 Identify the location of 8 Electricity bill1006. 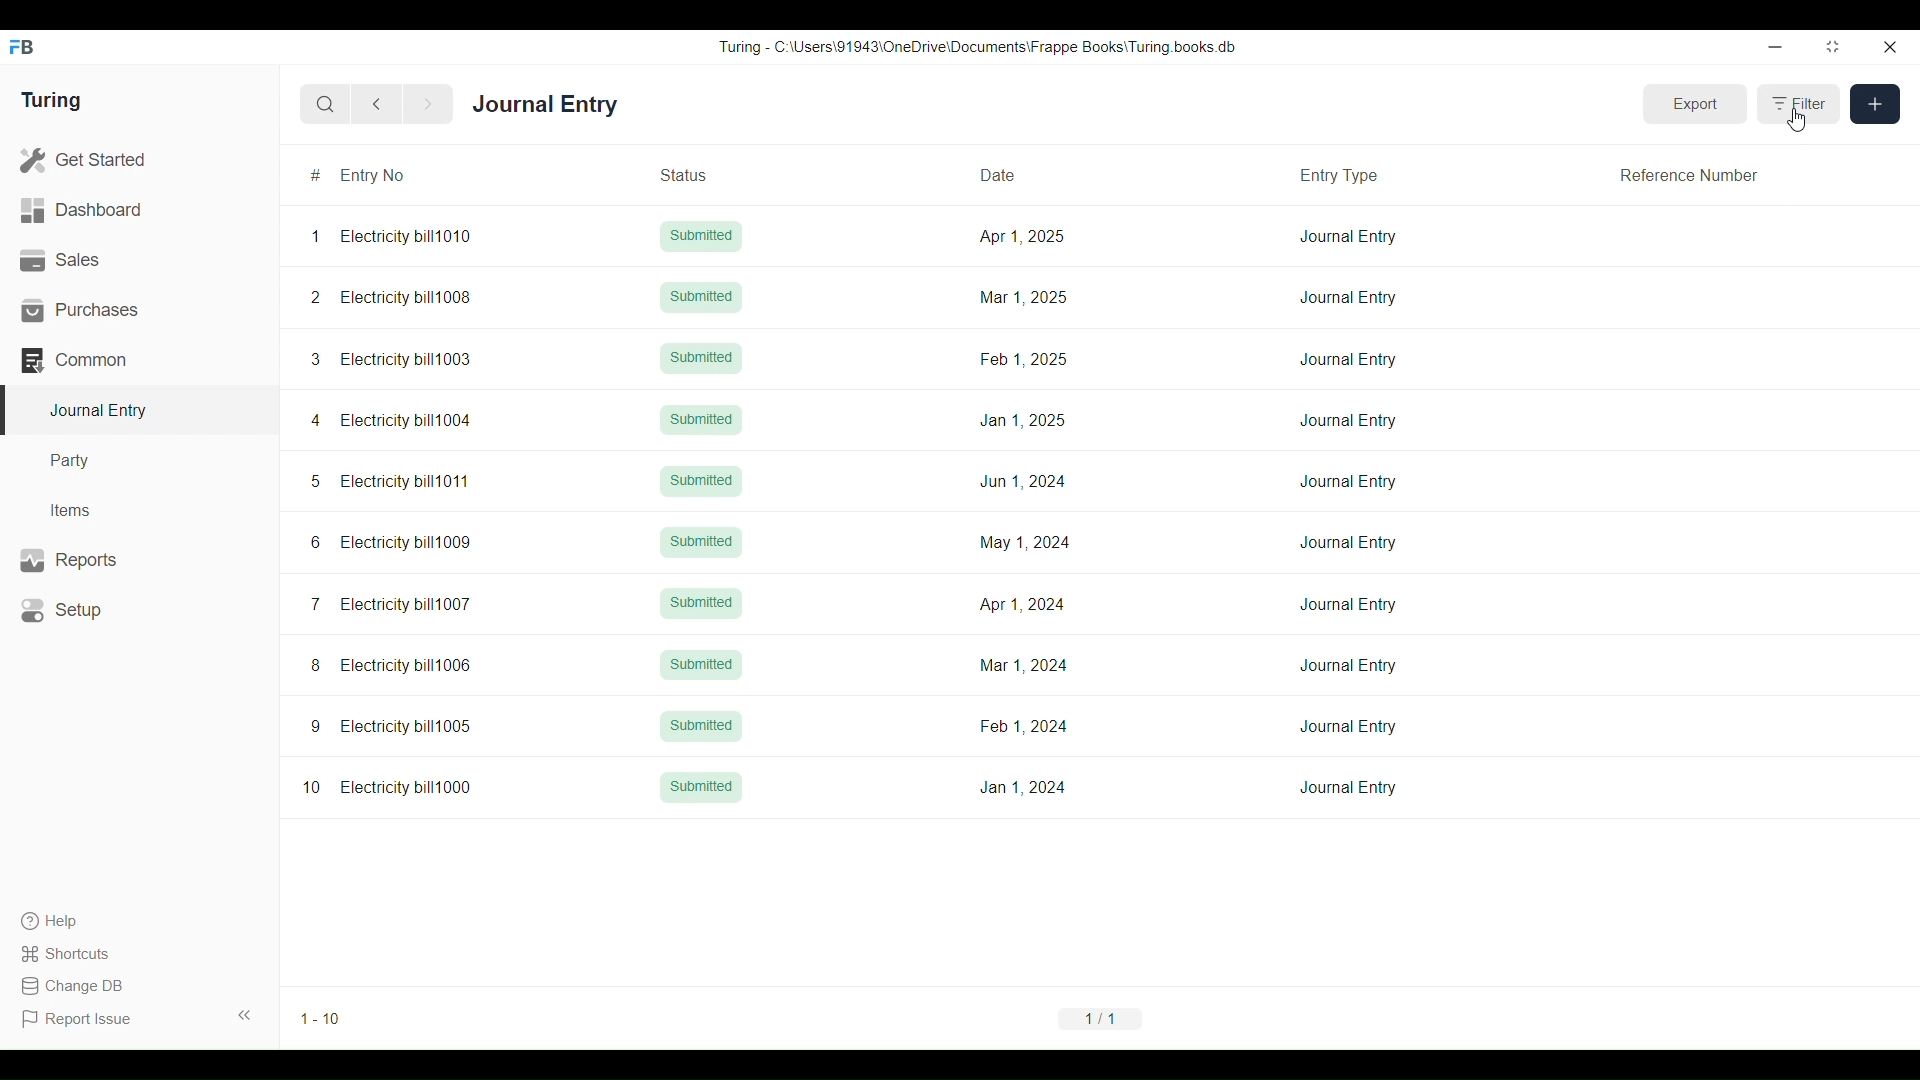
(391, 665).